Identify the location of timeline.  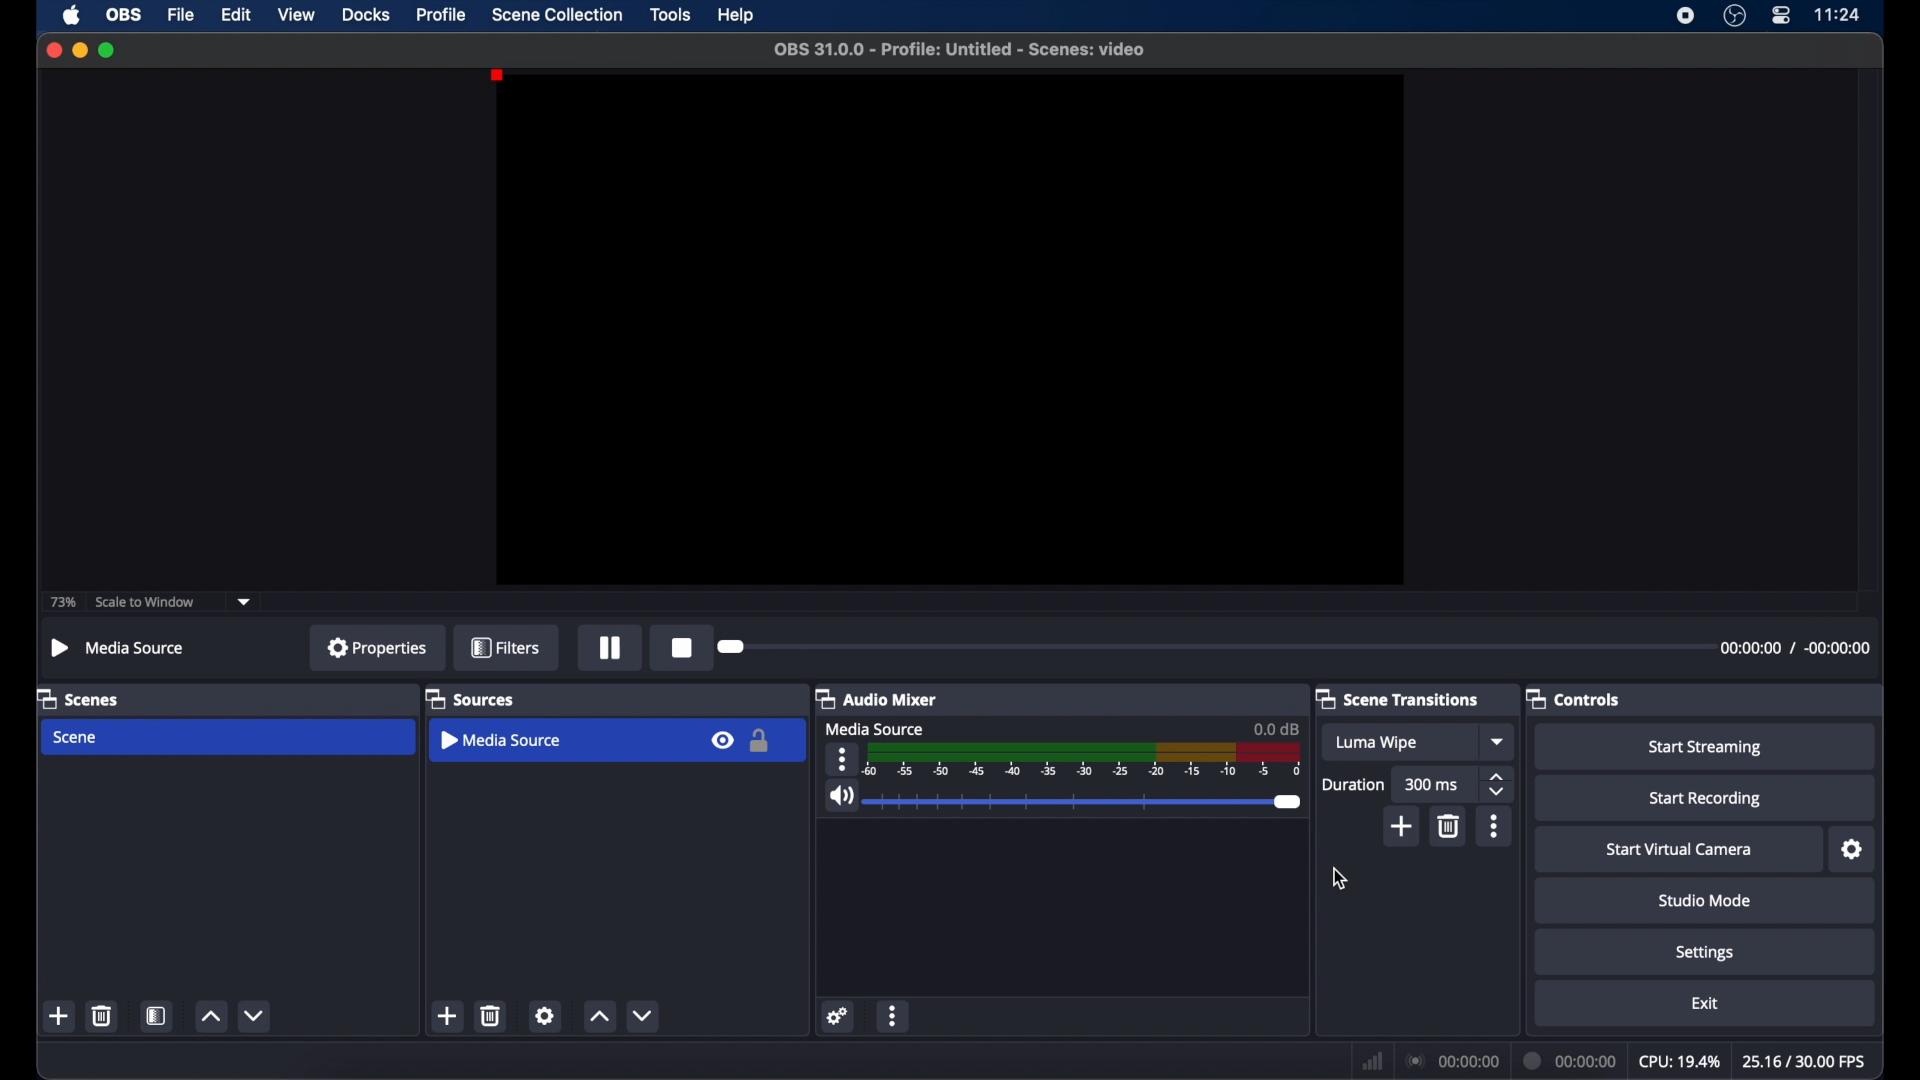
(1084, 760).